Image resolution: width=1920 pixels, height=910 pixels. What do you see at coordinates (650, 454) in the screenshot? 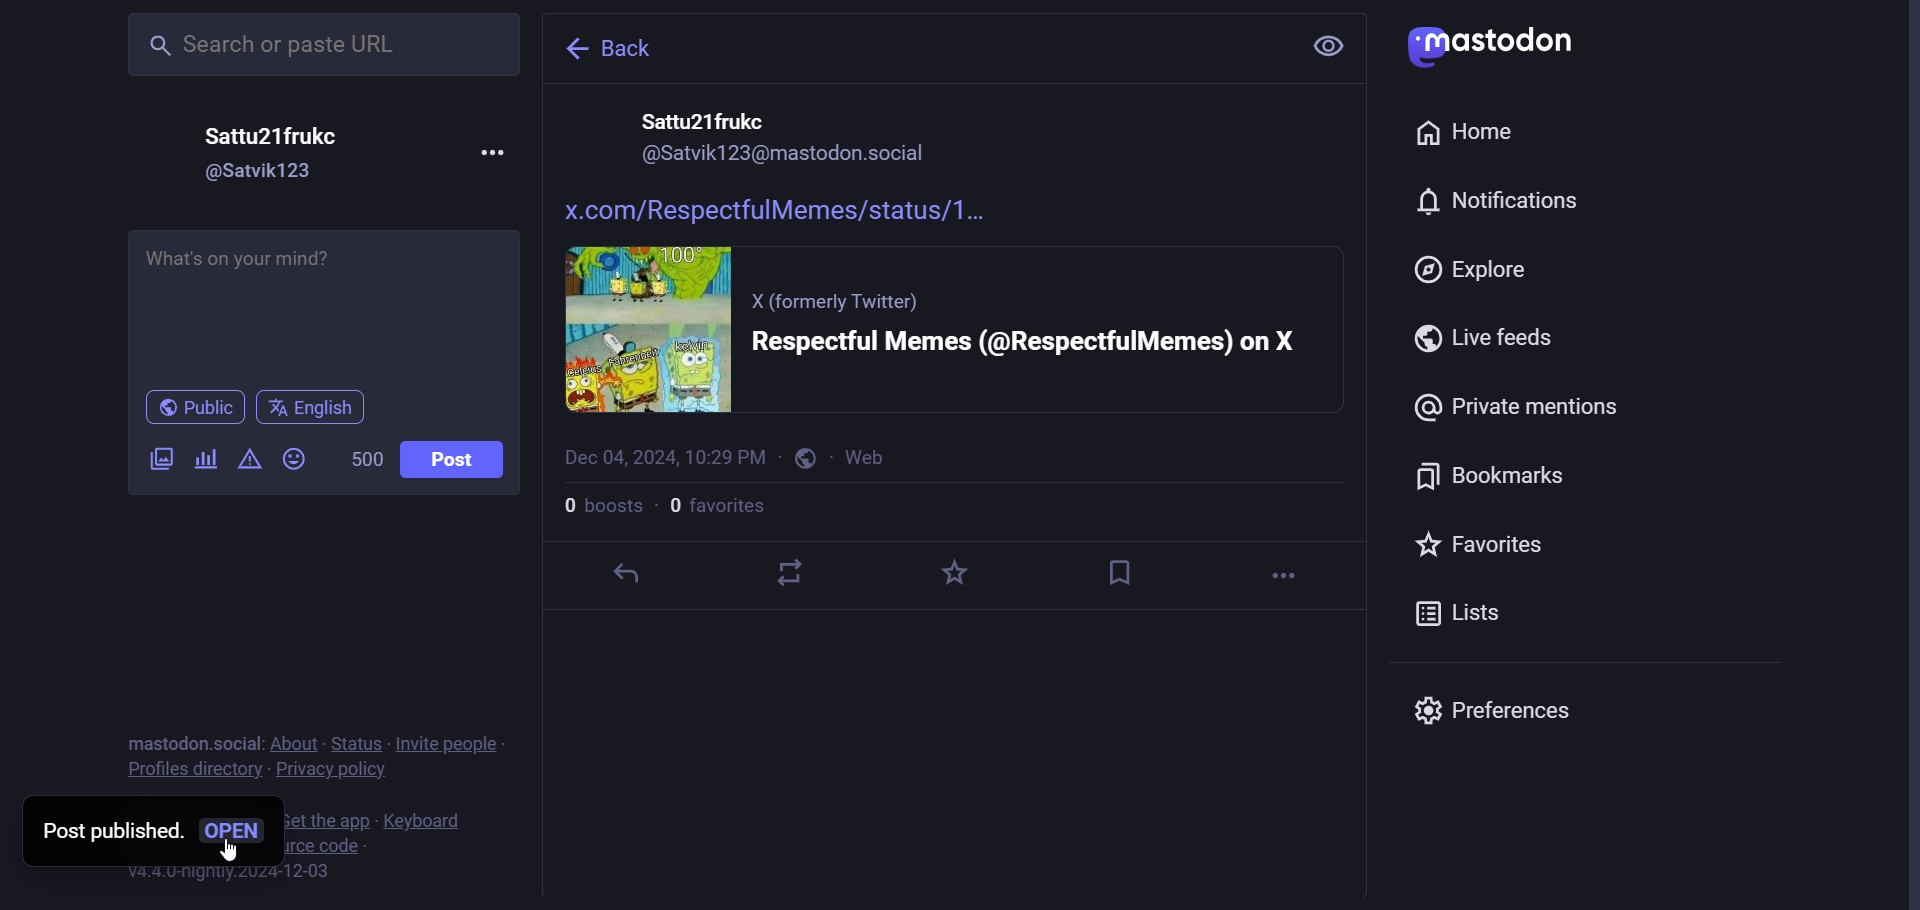
I see `date and time` at bounding box center [650, 454].